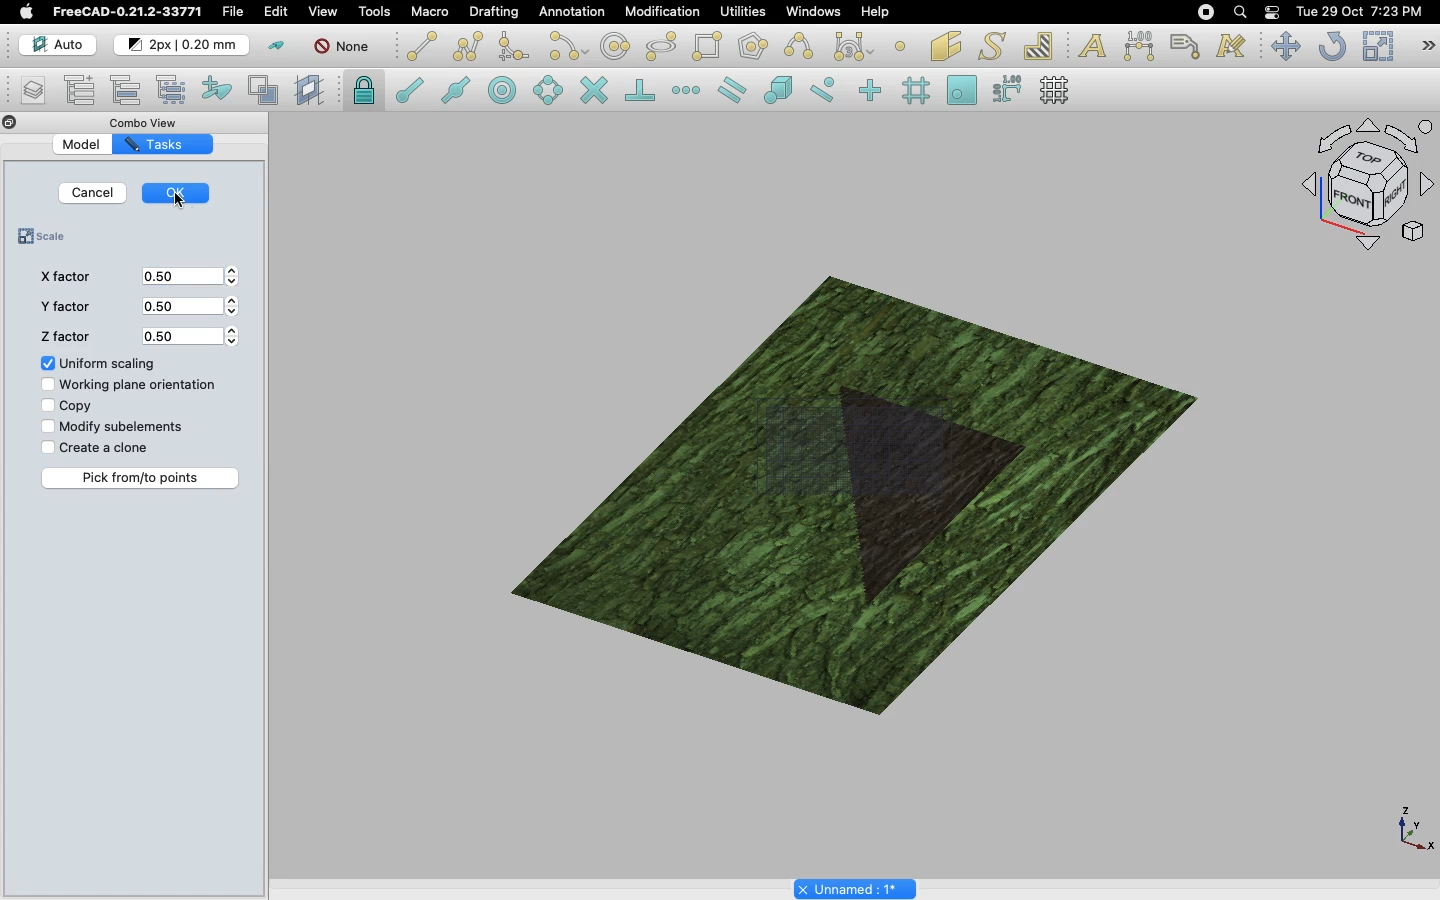 Image resolution: width=1440 pixels, height=900 pixels. What do you see at coordinates (959, 87) in the screenshot?
I see `Snap working plane` at bounding box center [959, 87].